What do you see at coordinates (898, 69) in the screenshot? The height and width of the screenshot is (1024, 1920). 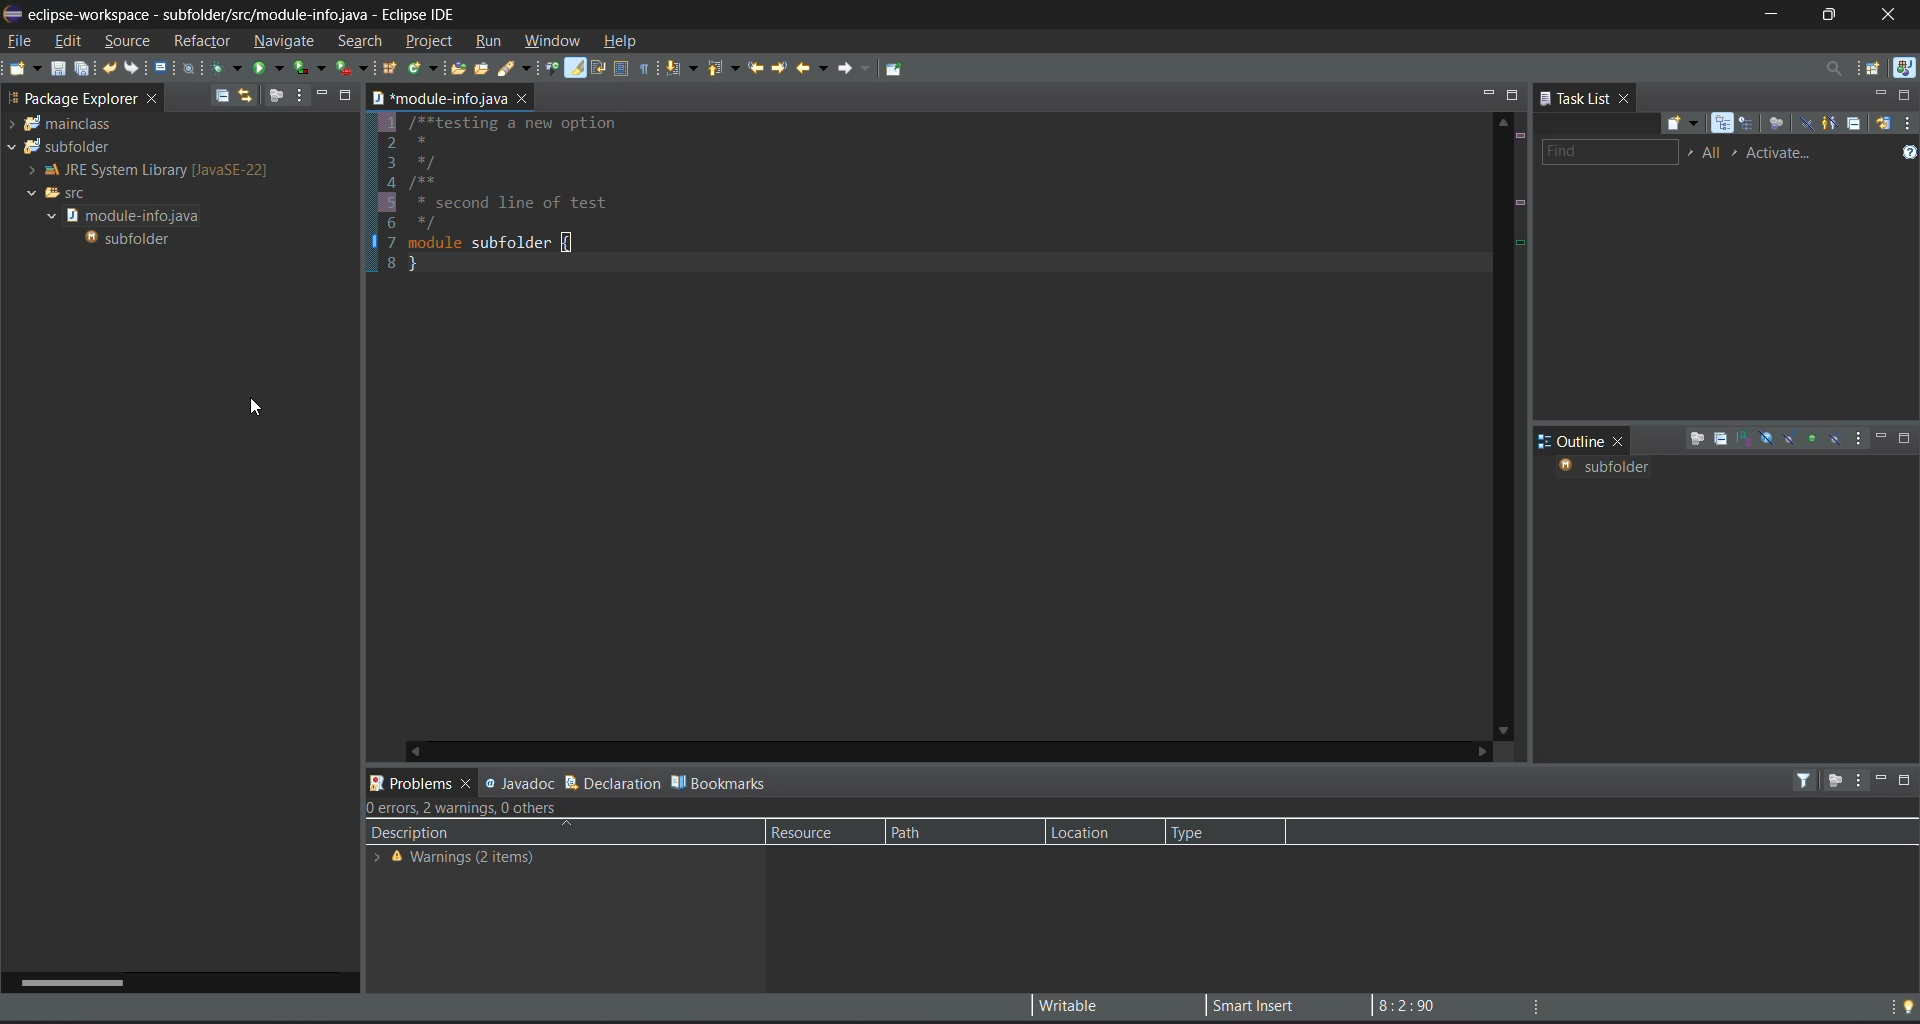 I see `pin editor` at bounding box center [898, 69].